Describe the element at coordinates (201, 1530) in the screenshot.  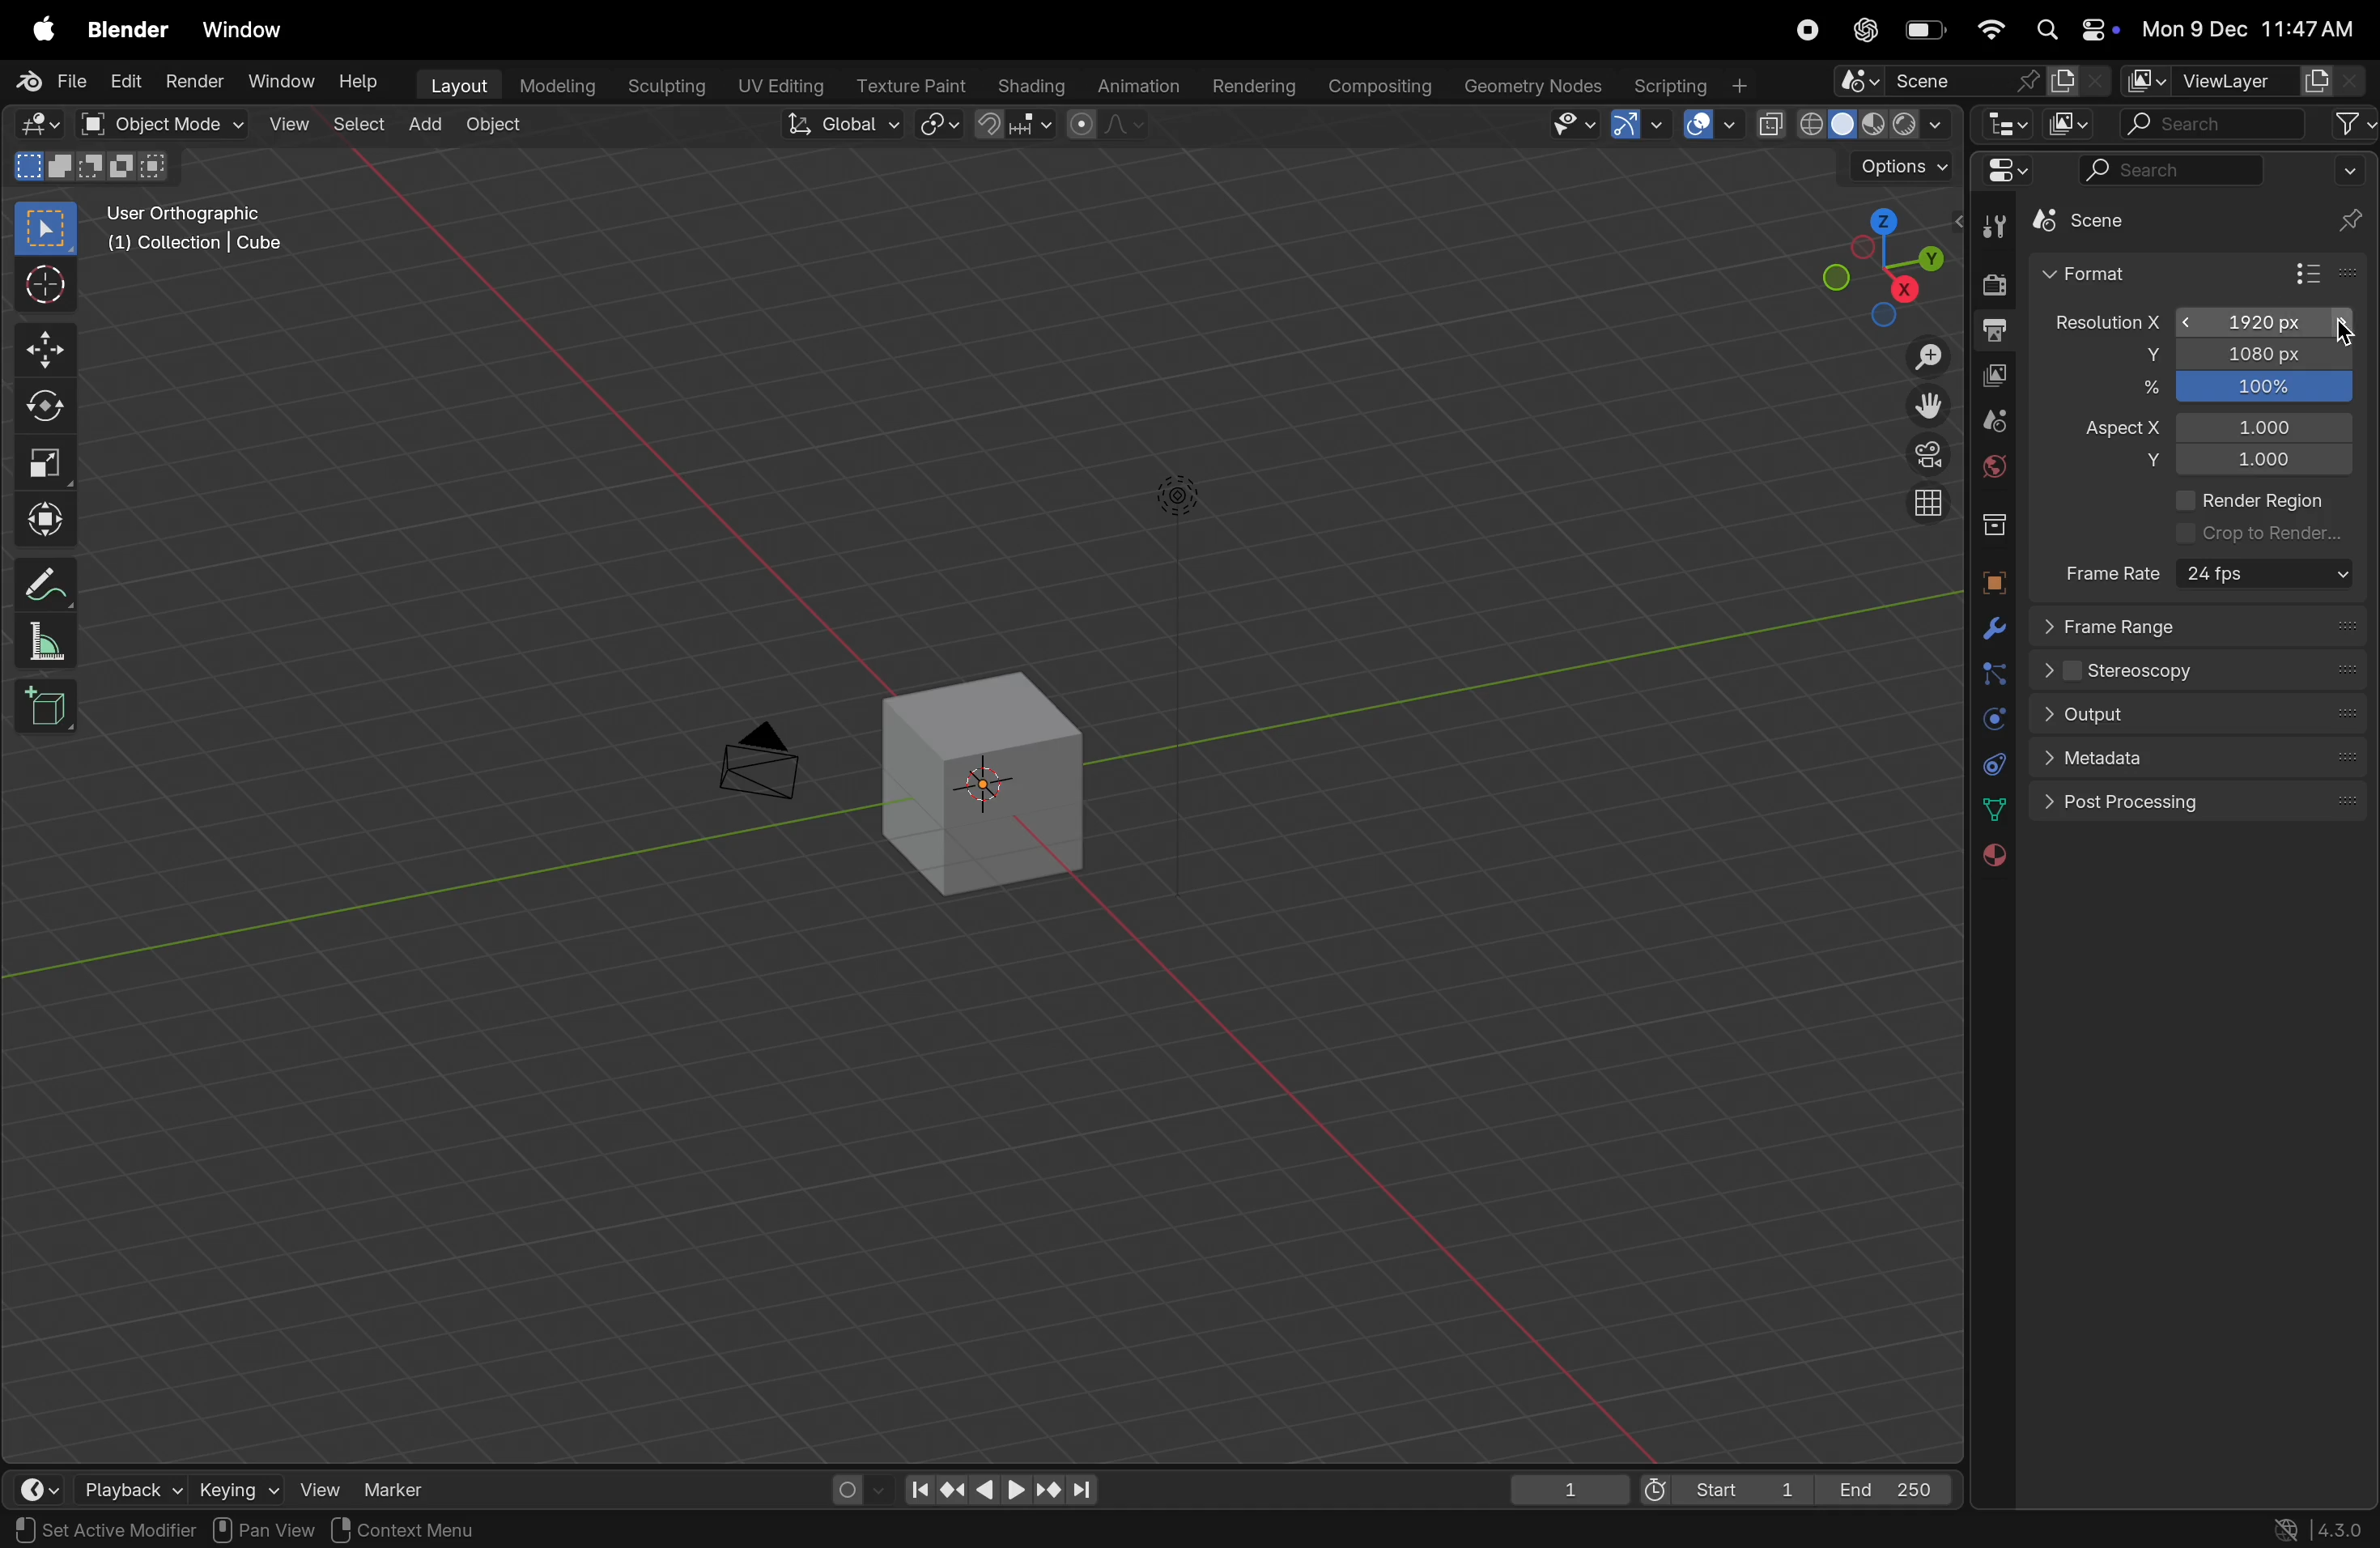
I see `region` at that location.